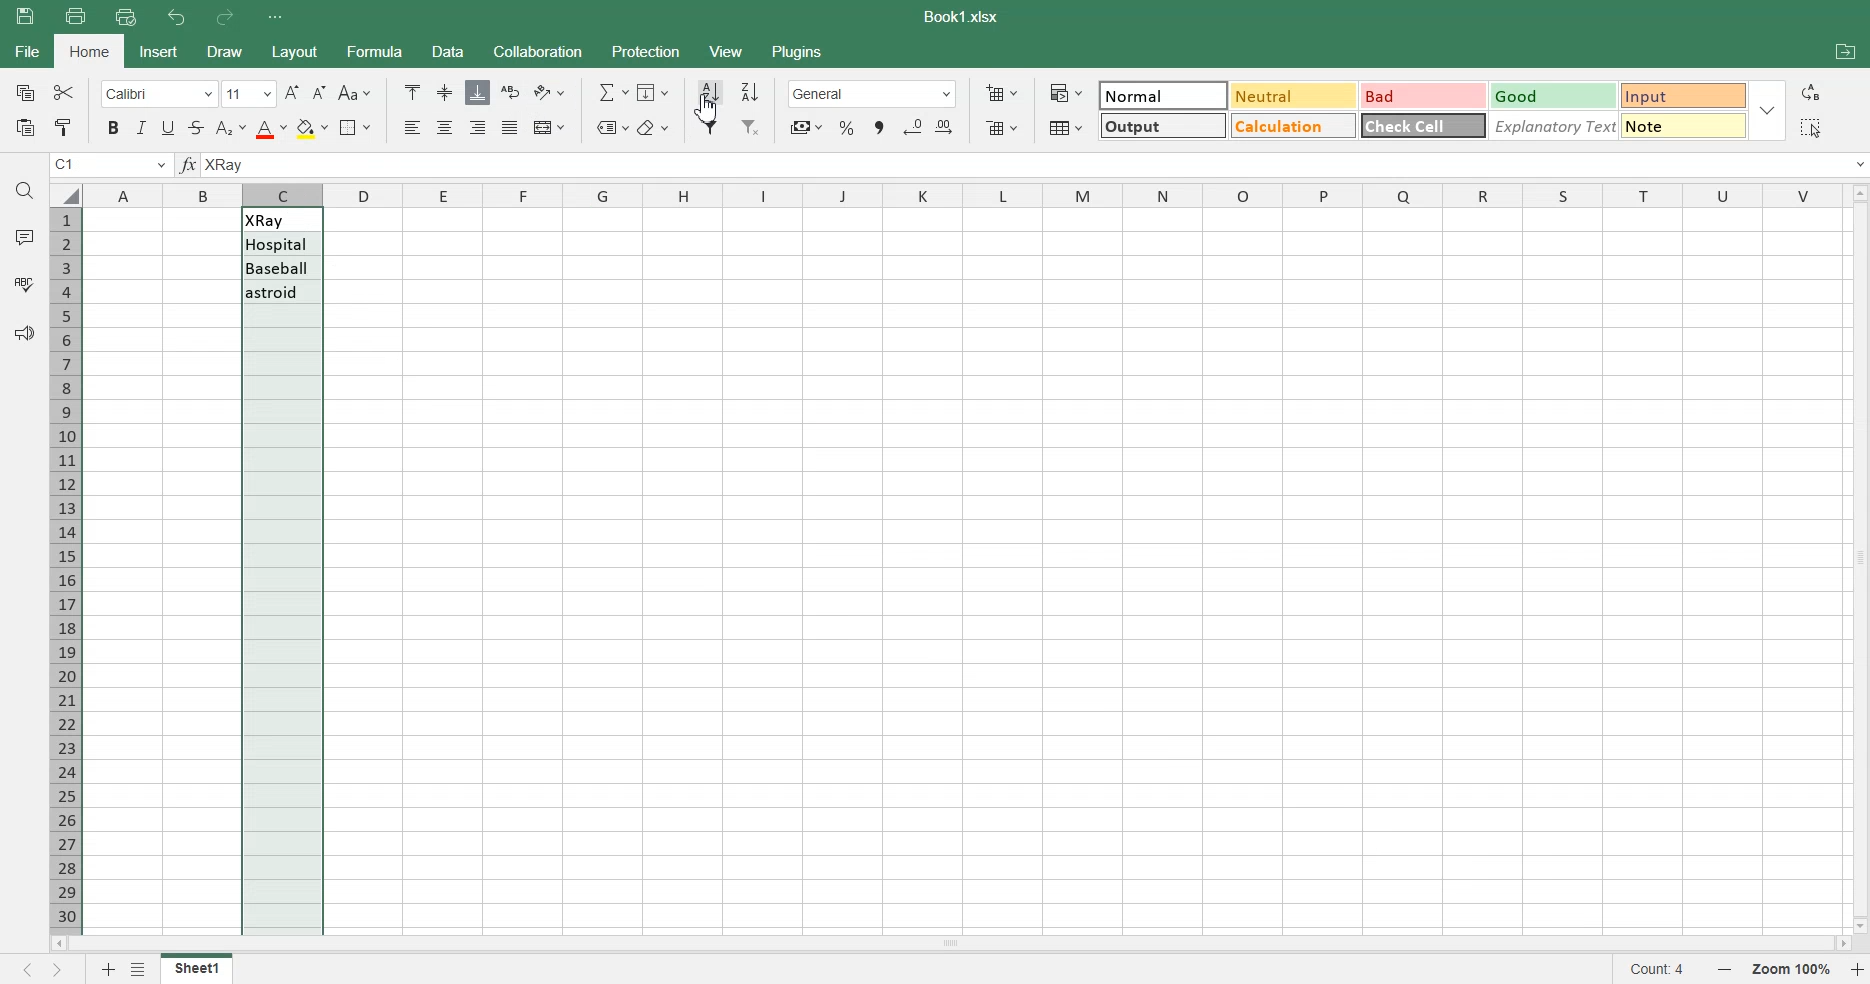 This screenshot has height=984, width=1870. Describe the element at coordinates (447, 51) in the screenshot. I see `Data` at that location.